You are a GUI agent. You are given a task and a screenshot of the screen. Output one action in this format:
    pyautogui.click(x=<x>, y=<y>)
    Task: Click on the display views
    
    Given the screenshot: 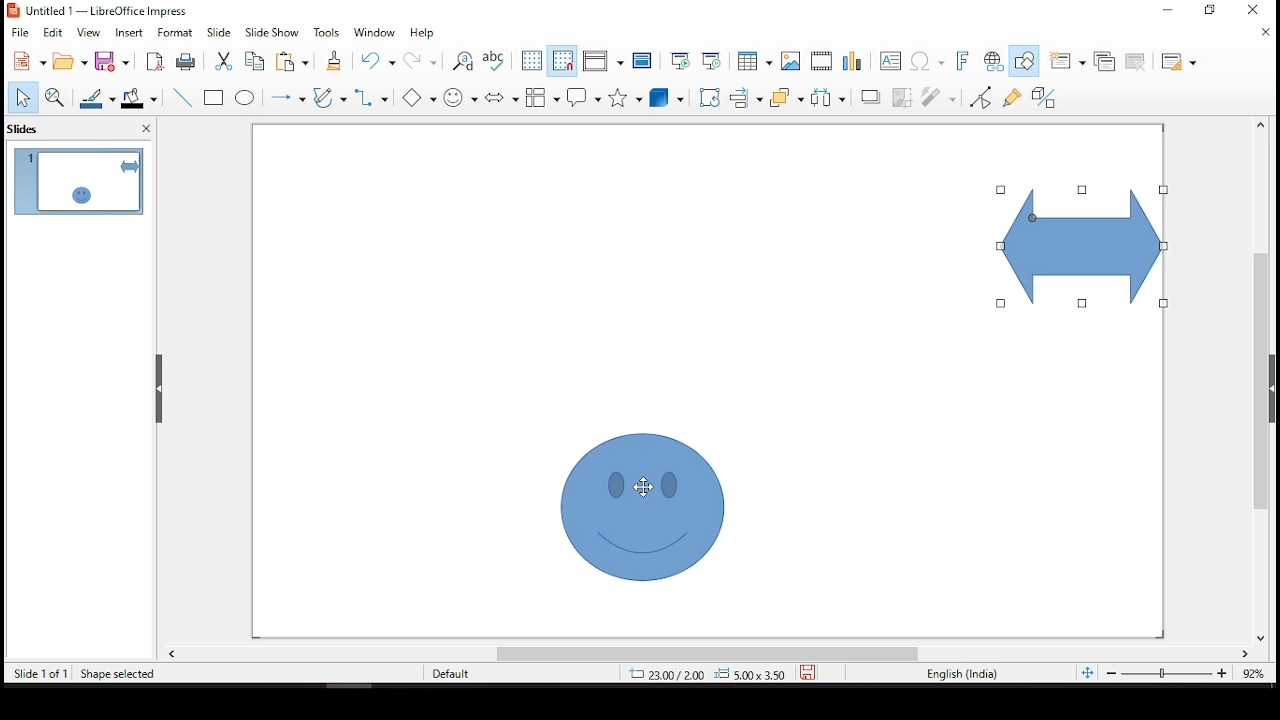 What is the action you would take?
    pyautogui.click(x=603, y=61)
    